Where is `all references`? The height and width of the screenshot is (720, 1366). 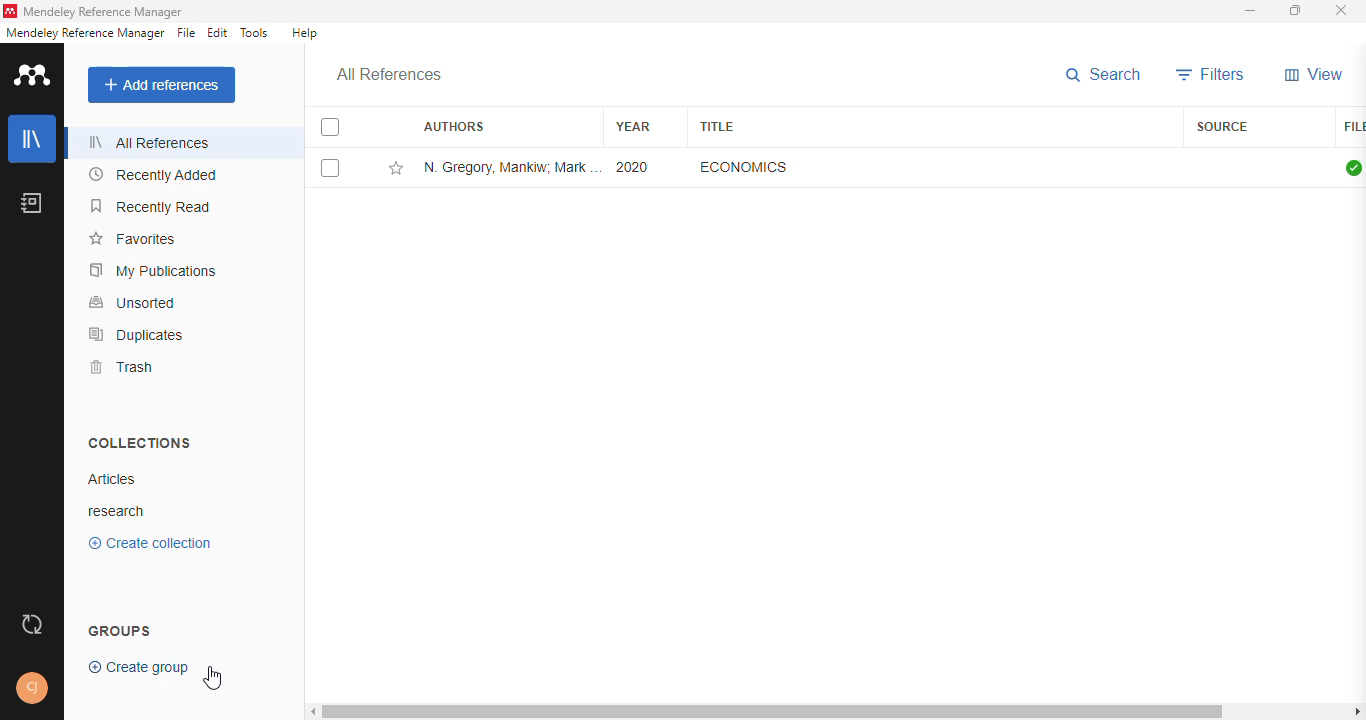 all references is located at coordinates (390, 73).